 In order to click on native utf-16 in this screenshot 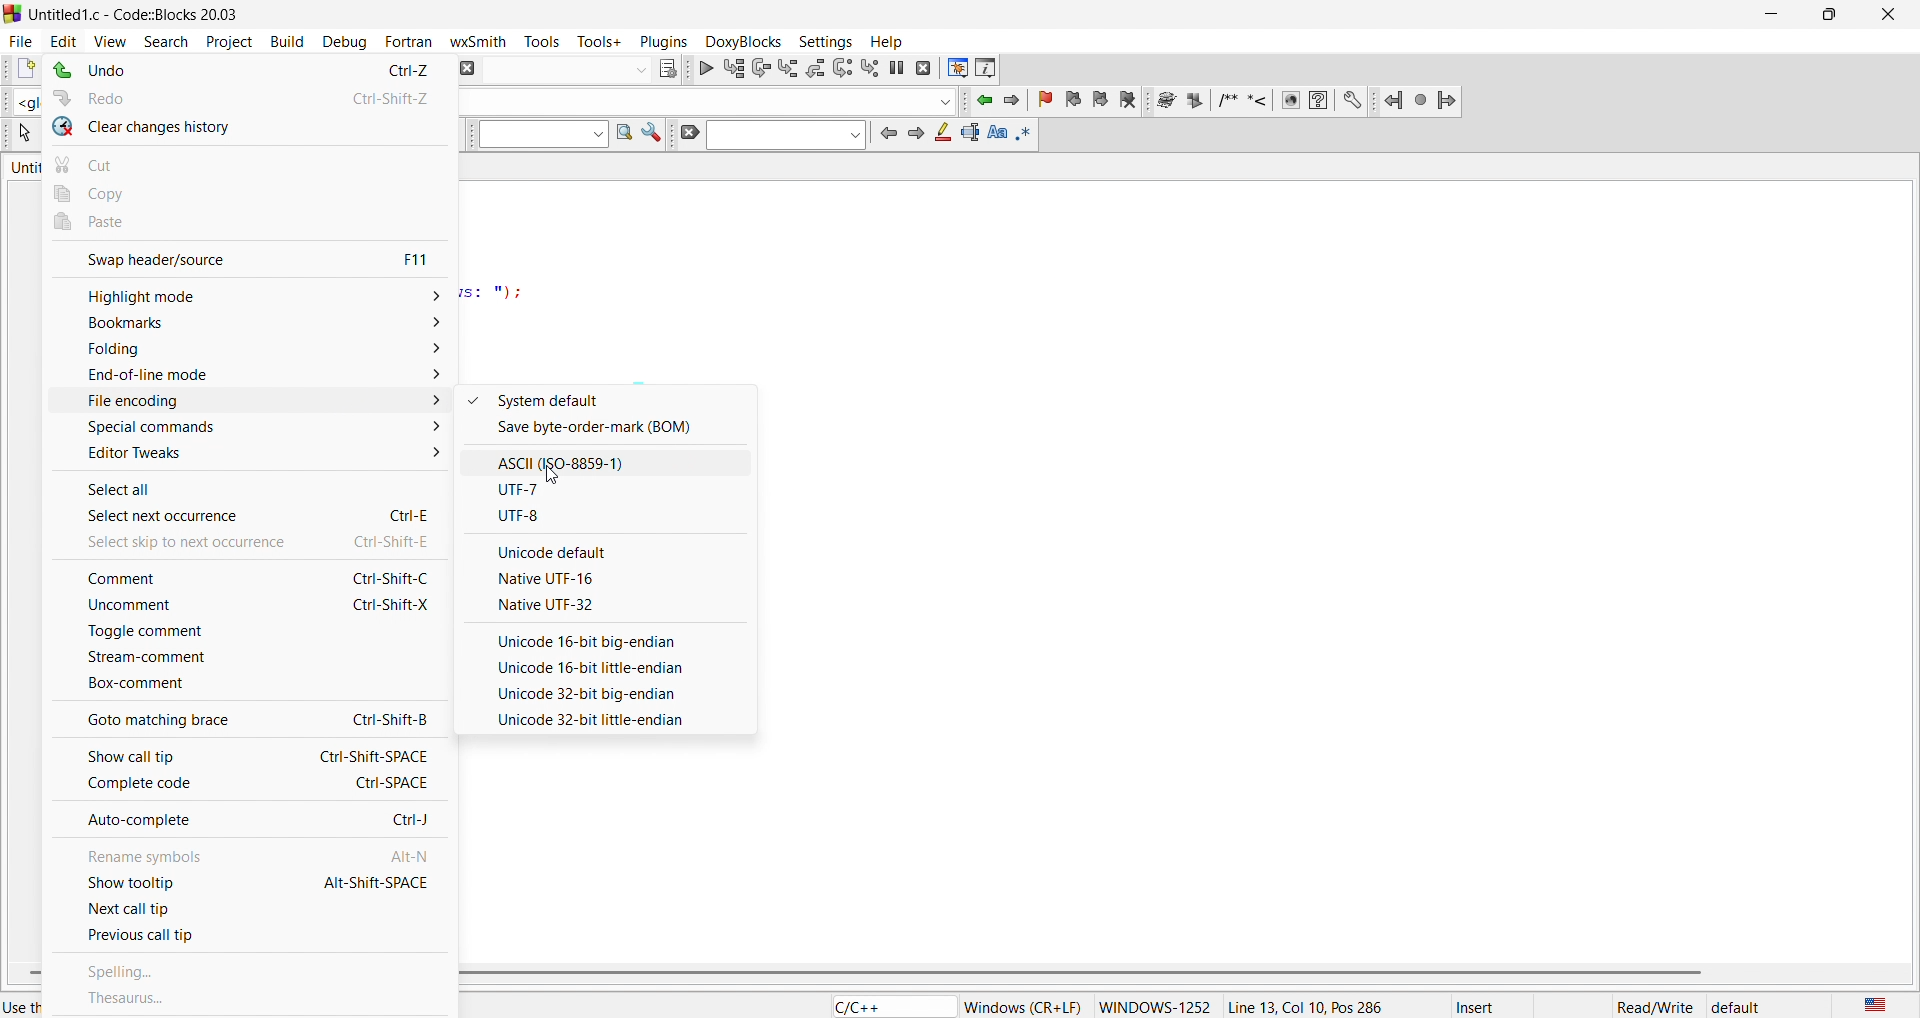, I will do `click(607, 577)`.